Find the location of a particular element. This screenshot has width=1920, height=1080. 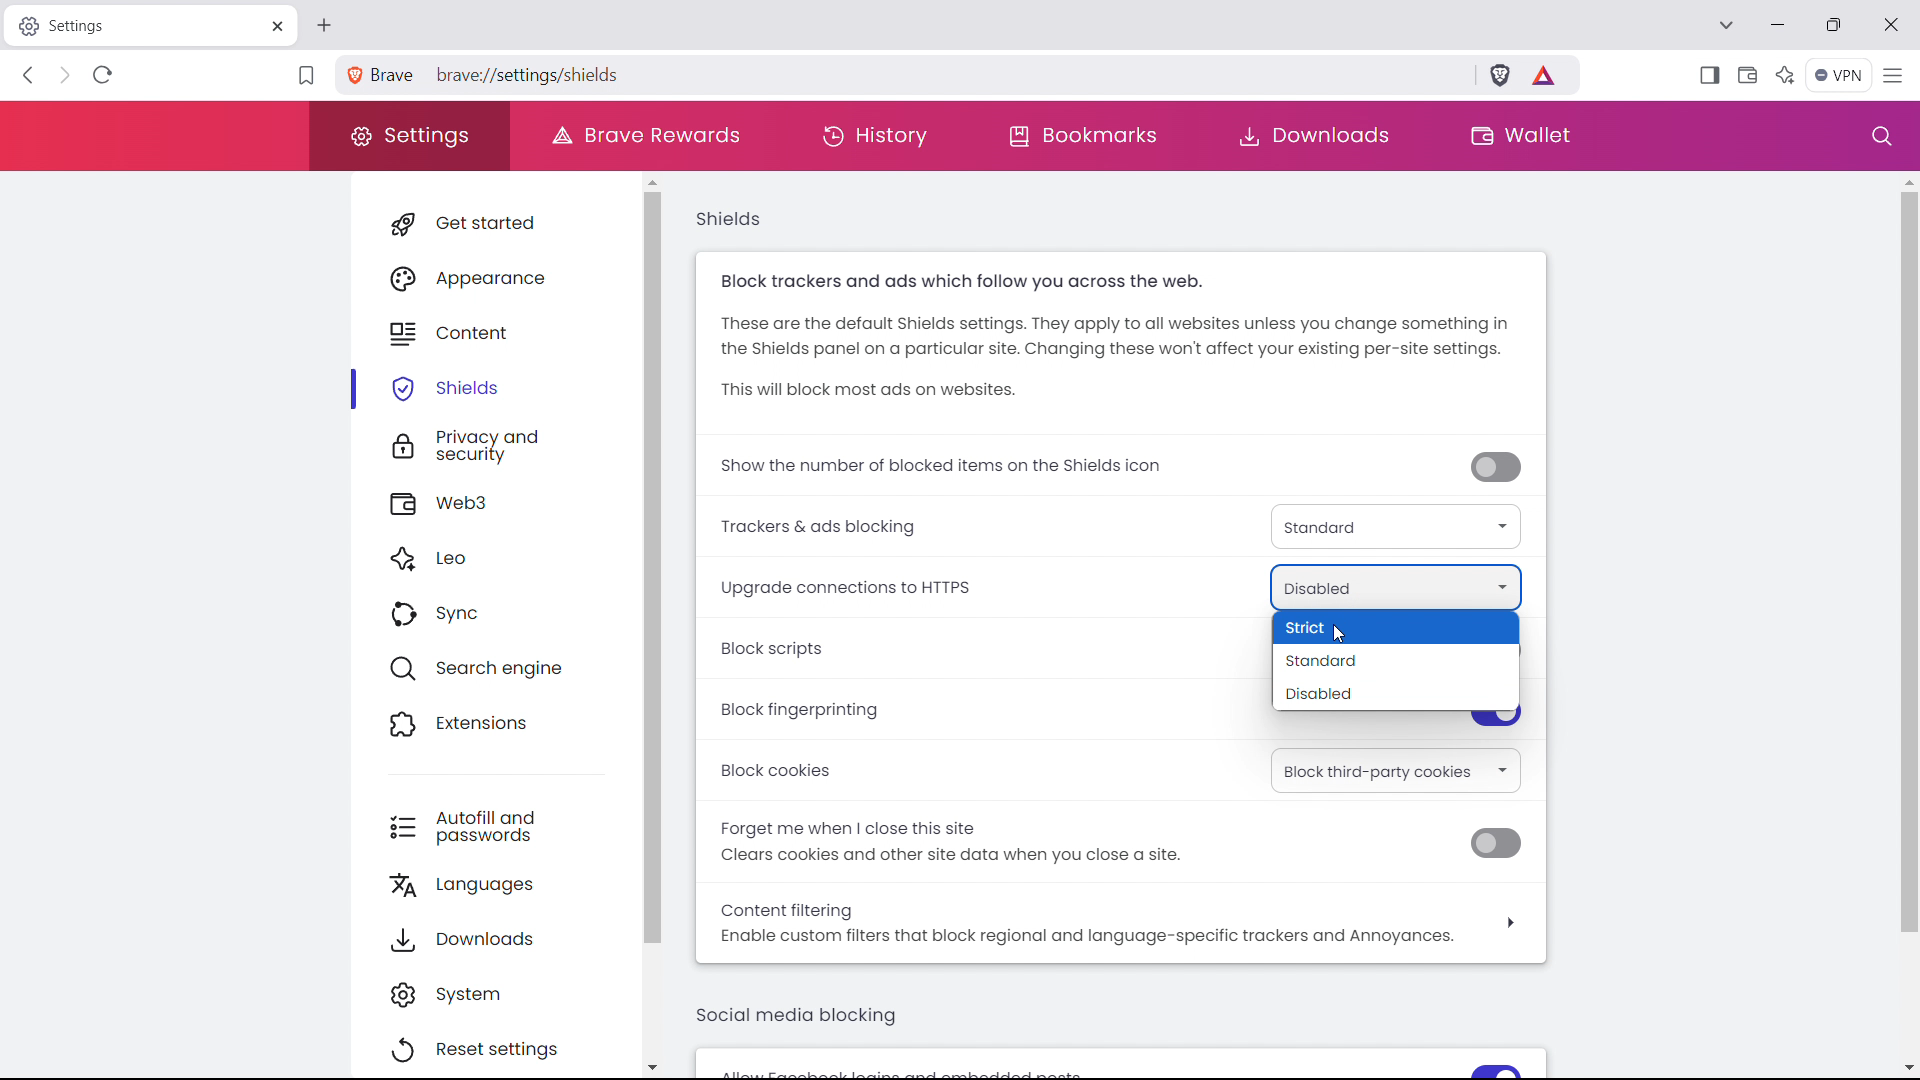

open sidebar is located at coordinates (1709, 75).